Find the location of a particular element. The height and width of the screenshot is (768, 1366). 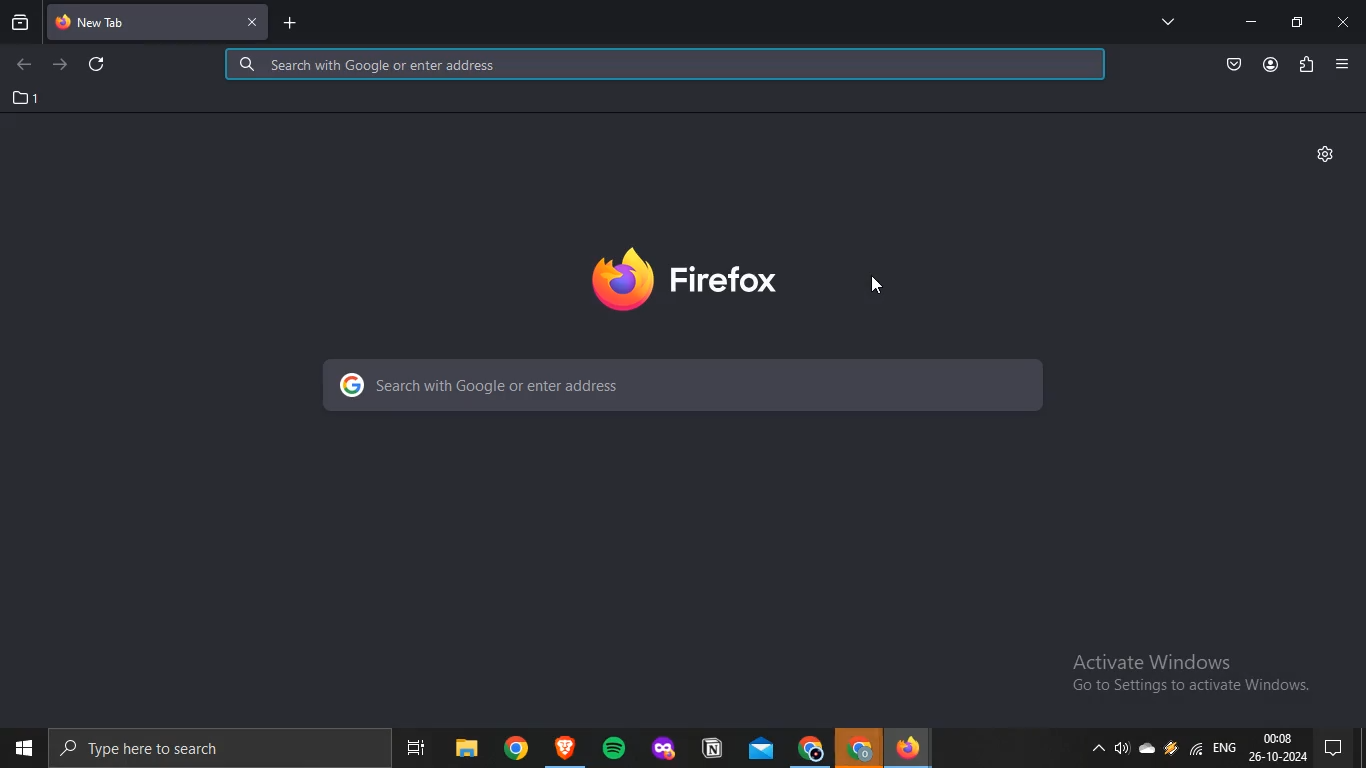

firefox logo is located at coordinates (686, 279).